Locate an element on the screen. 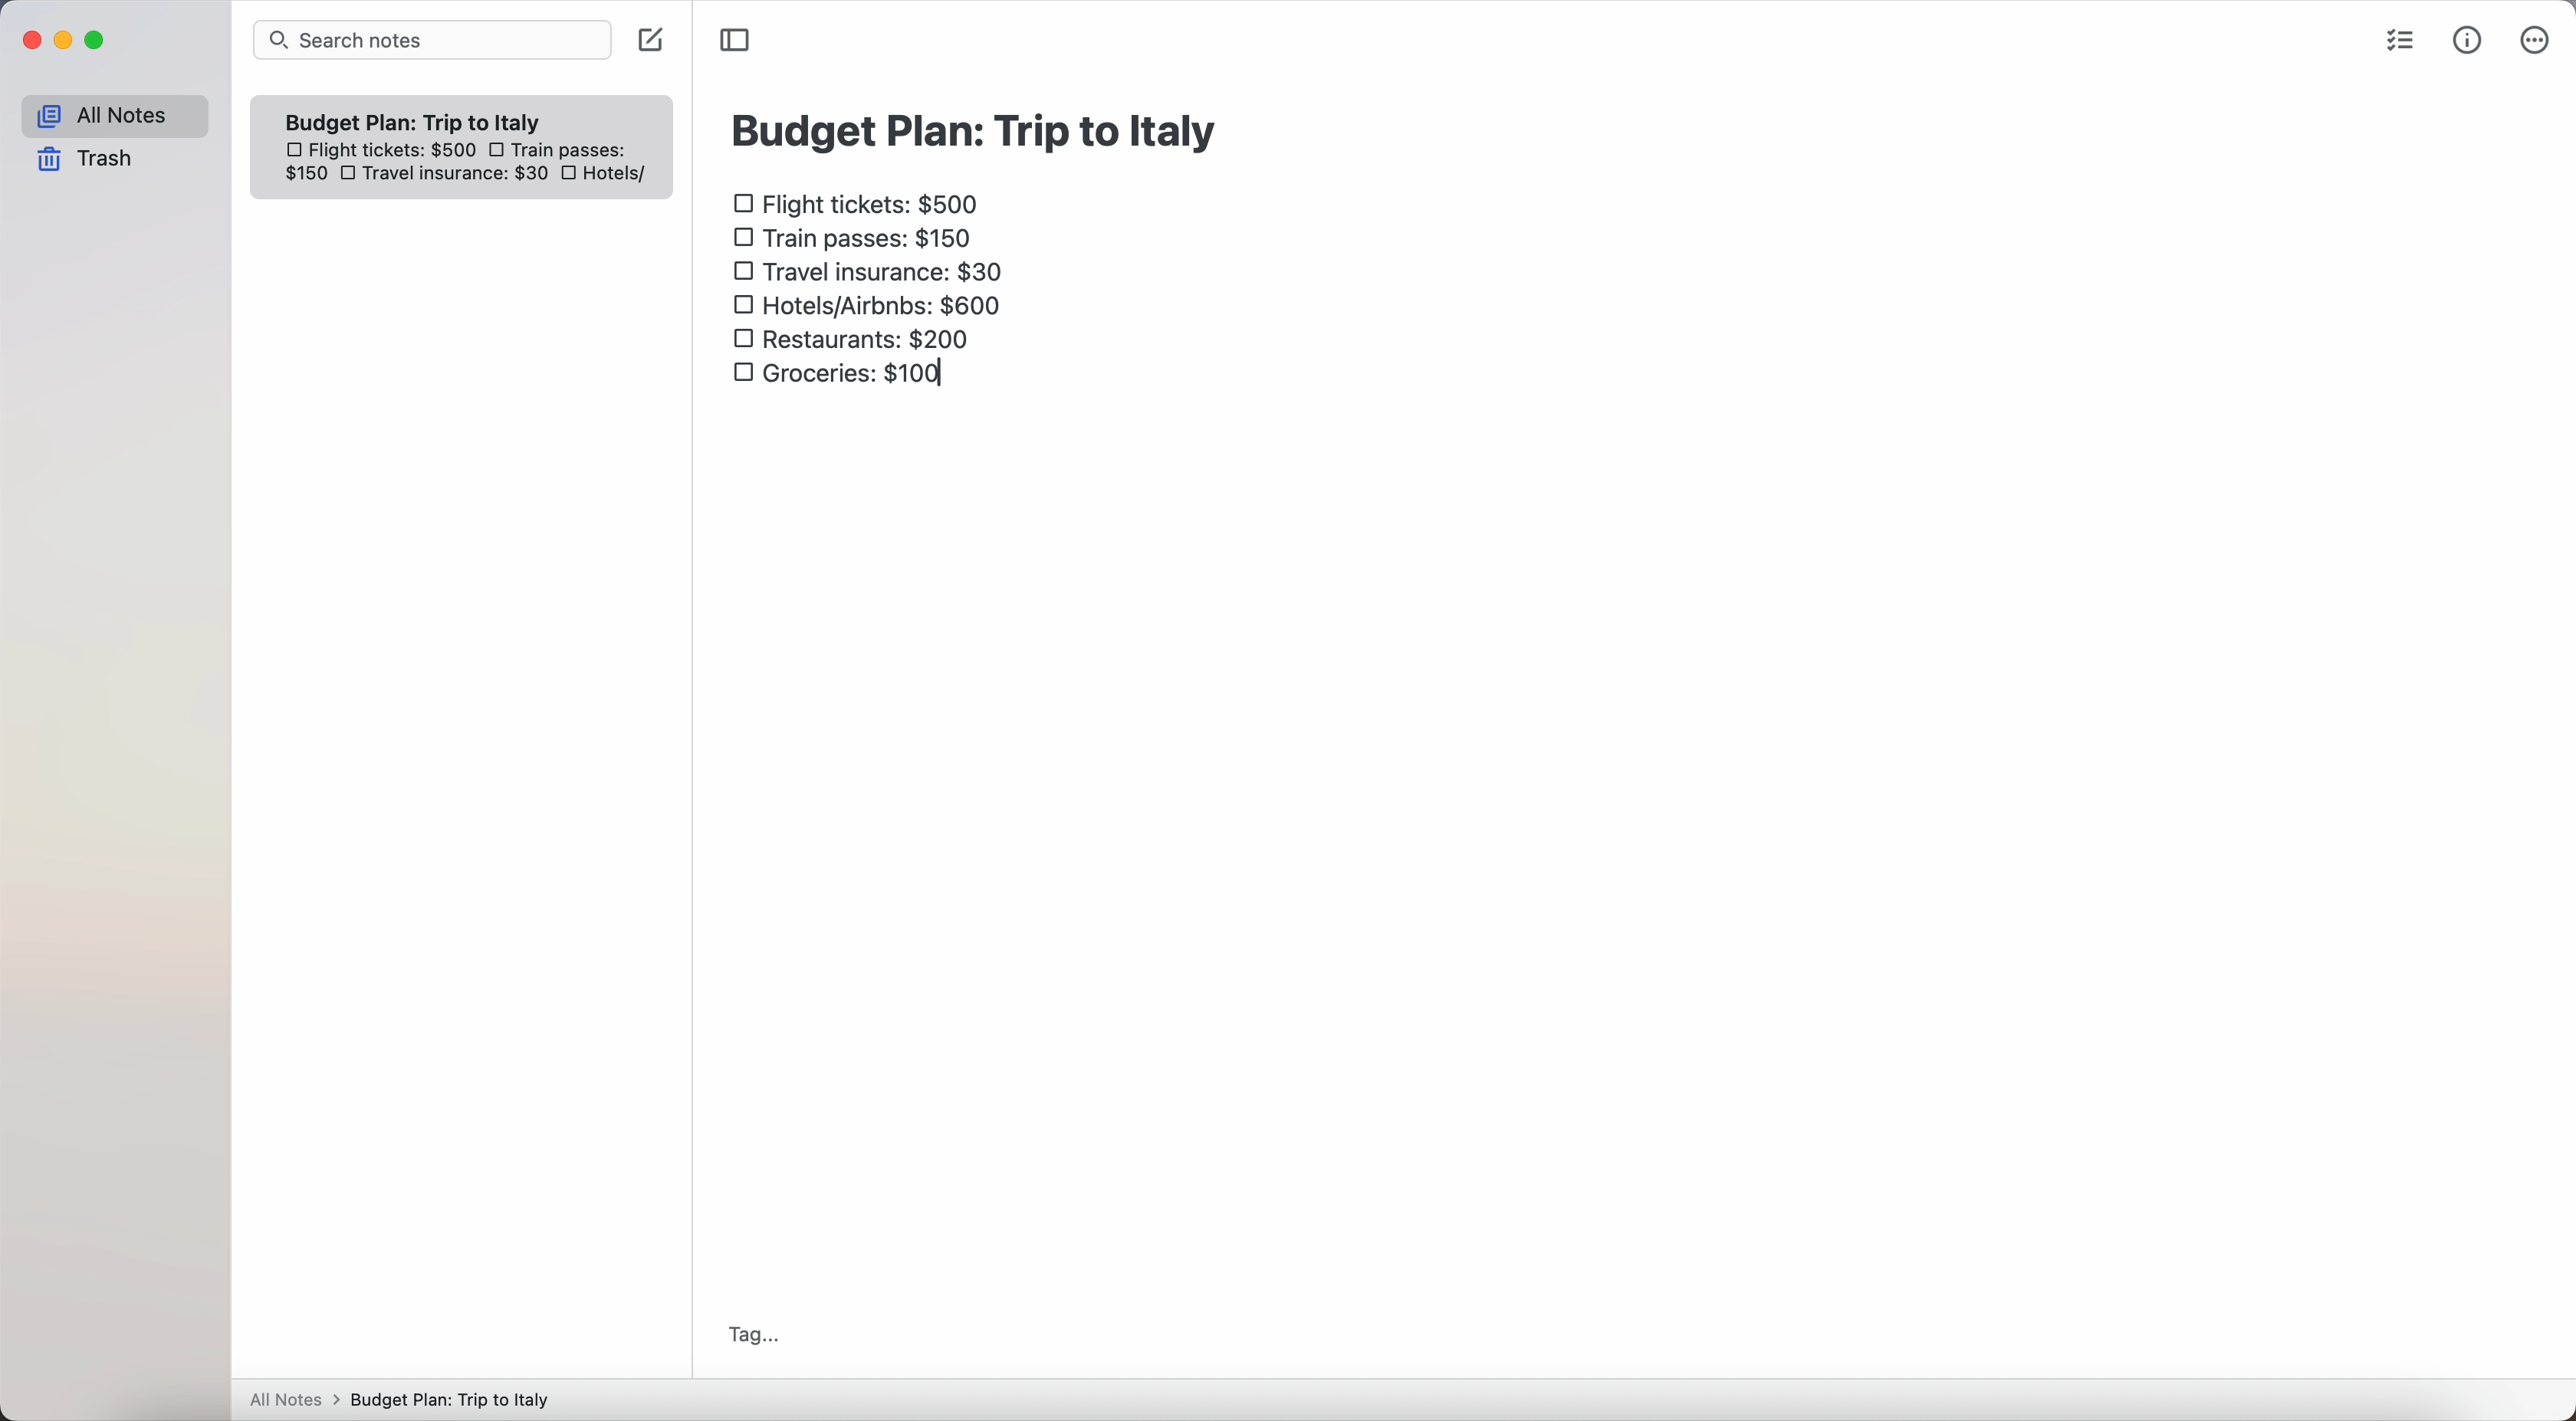  train passes is located at coordinates (570, 147).